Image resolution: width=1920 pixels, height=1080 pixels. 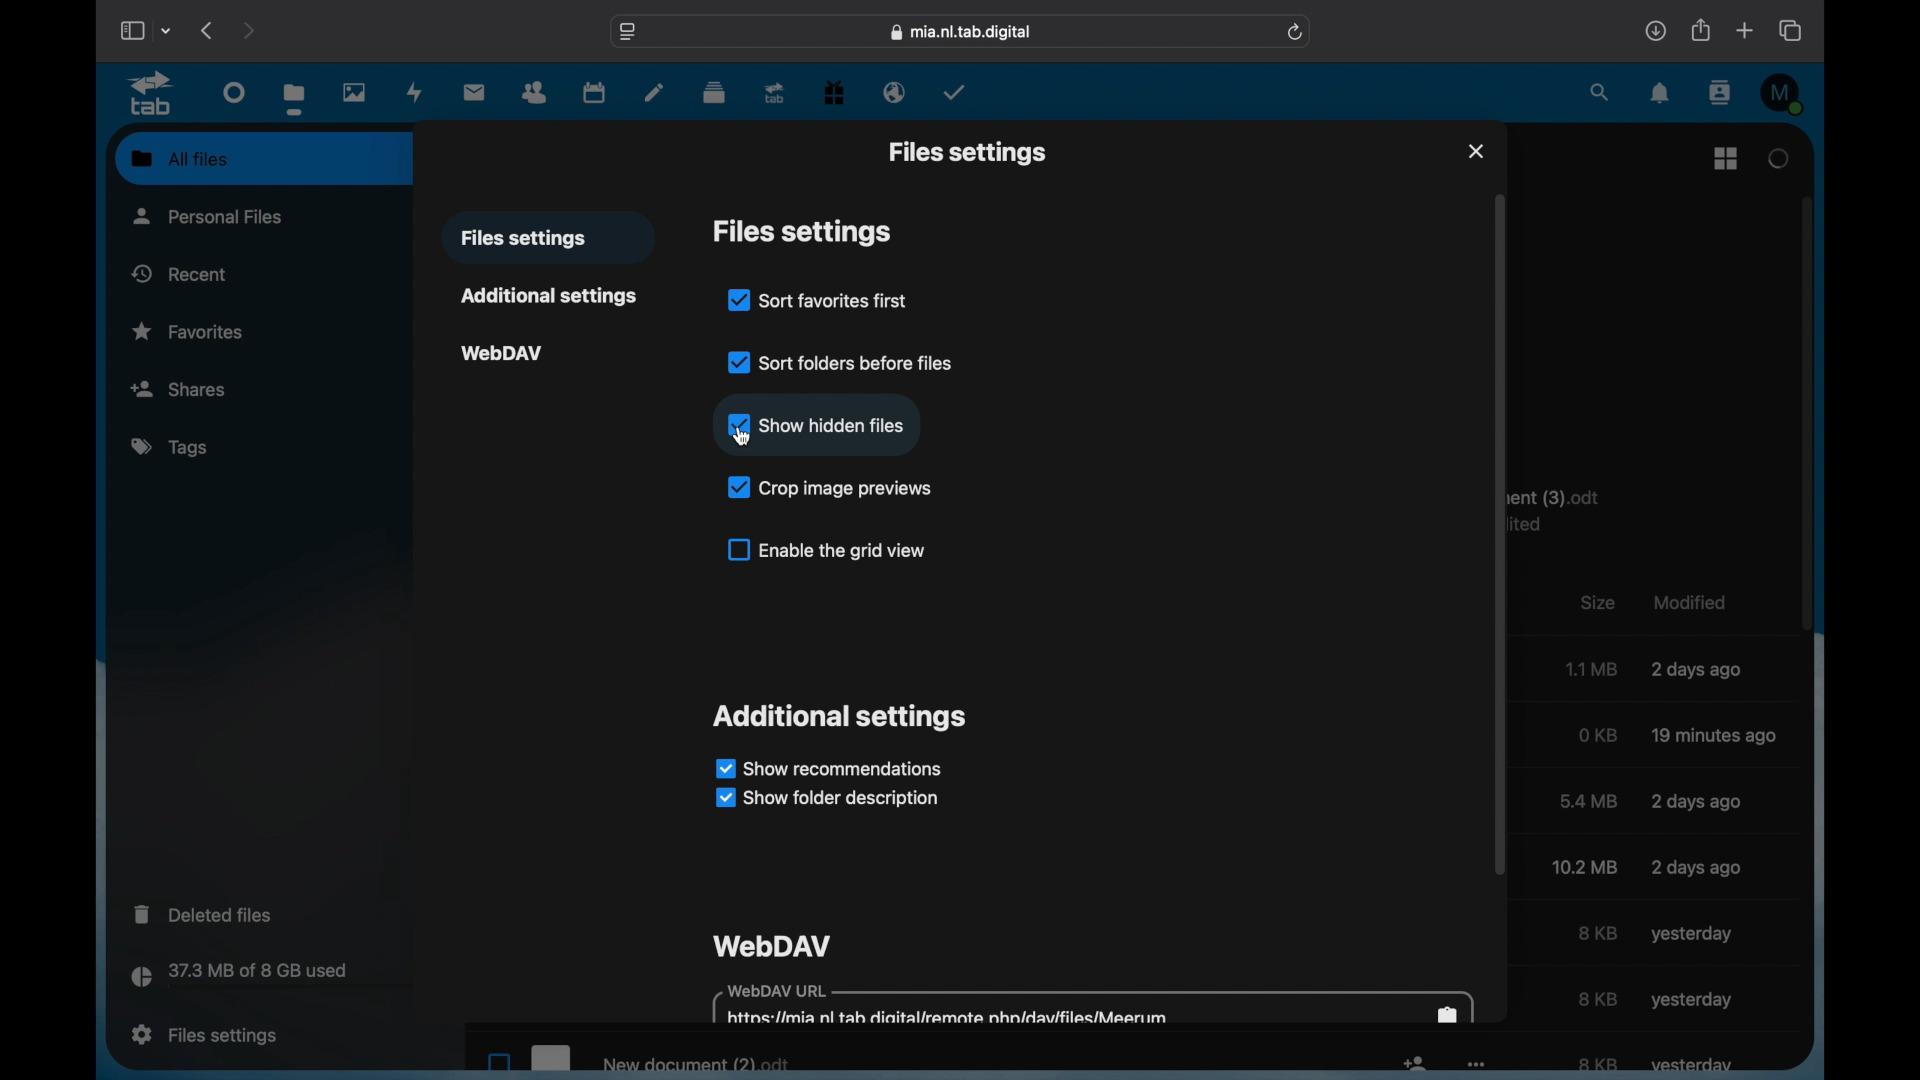 I want to click on sort favorites first, so click(x=818, y=299).